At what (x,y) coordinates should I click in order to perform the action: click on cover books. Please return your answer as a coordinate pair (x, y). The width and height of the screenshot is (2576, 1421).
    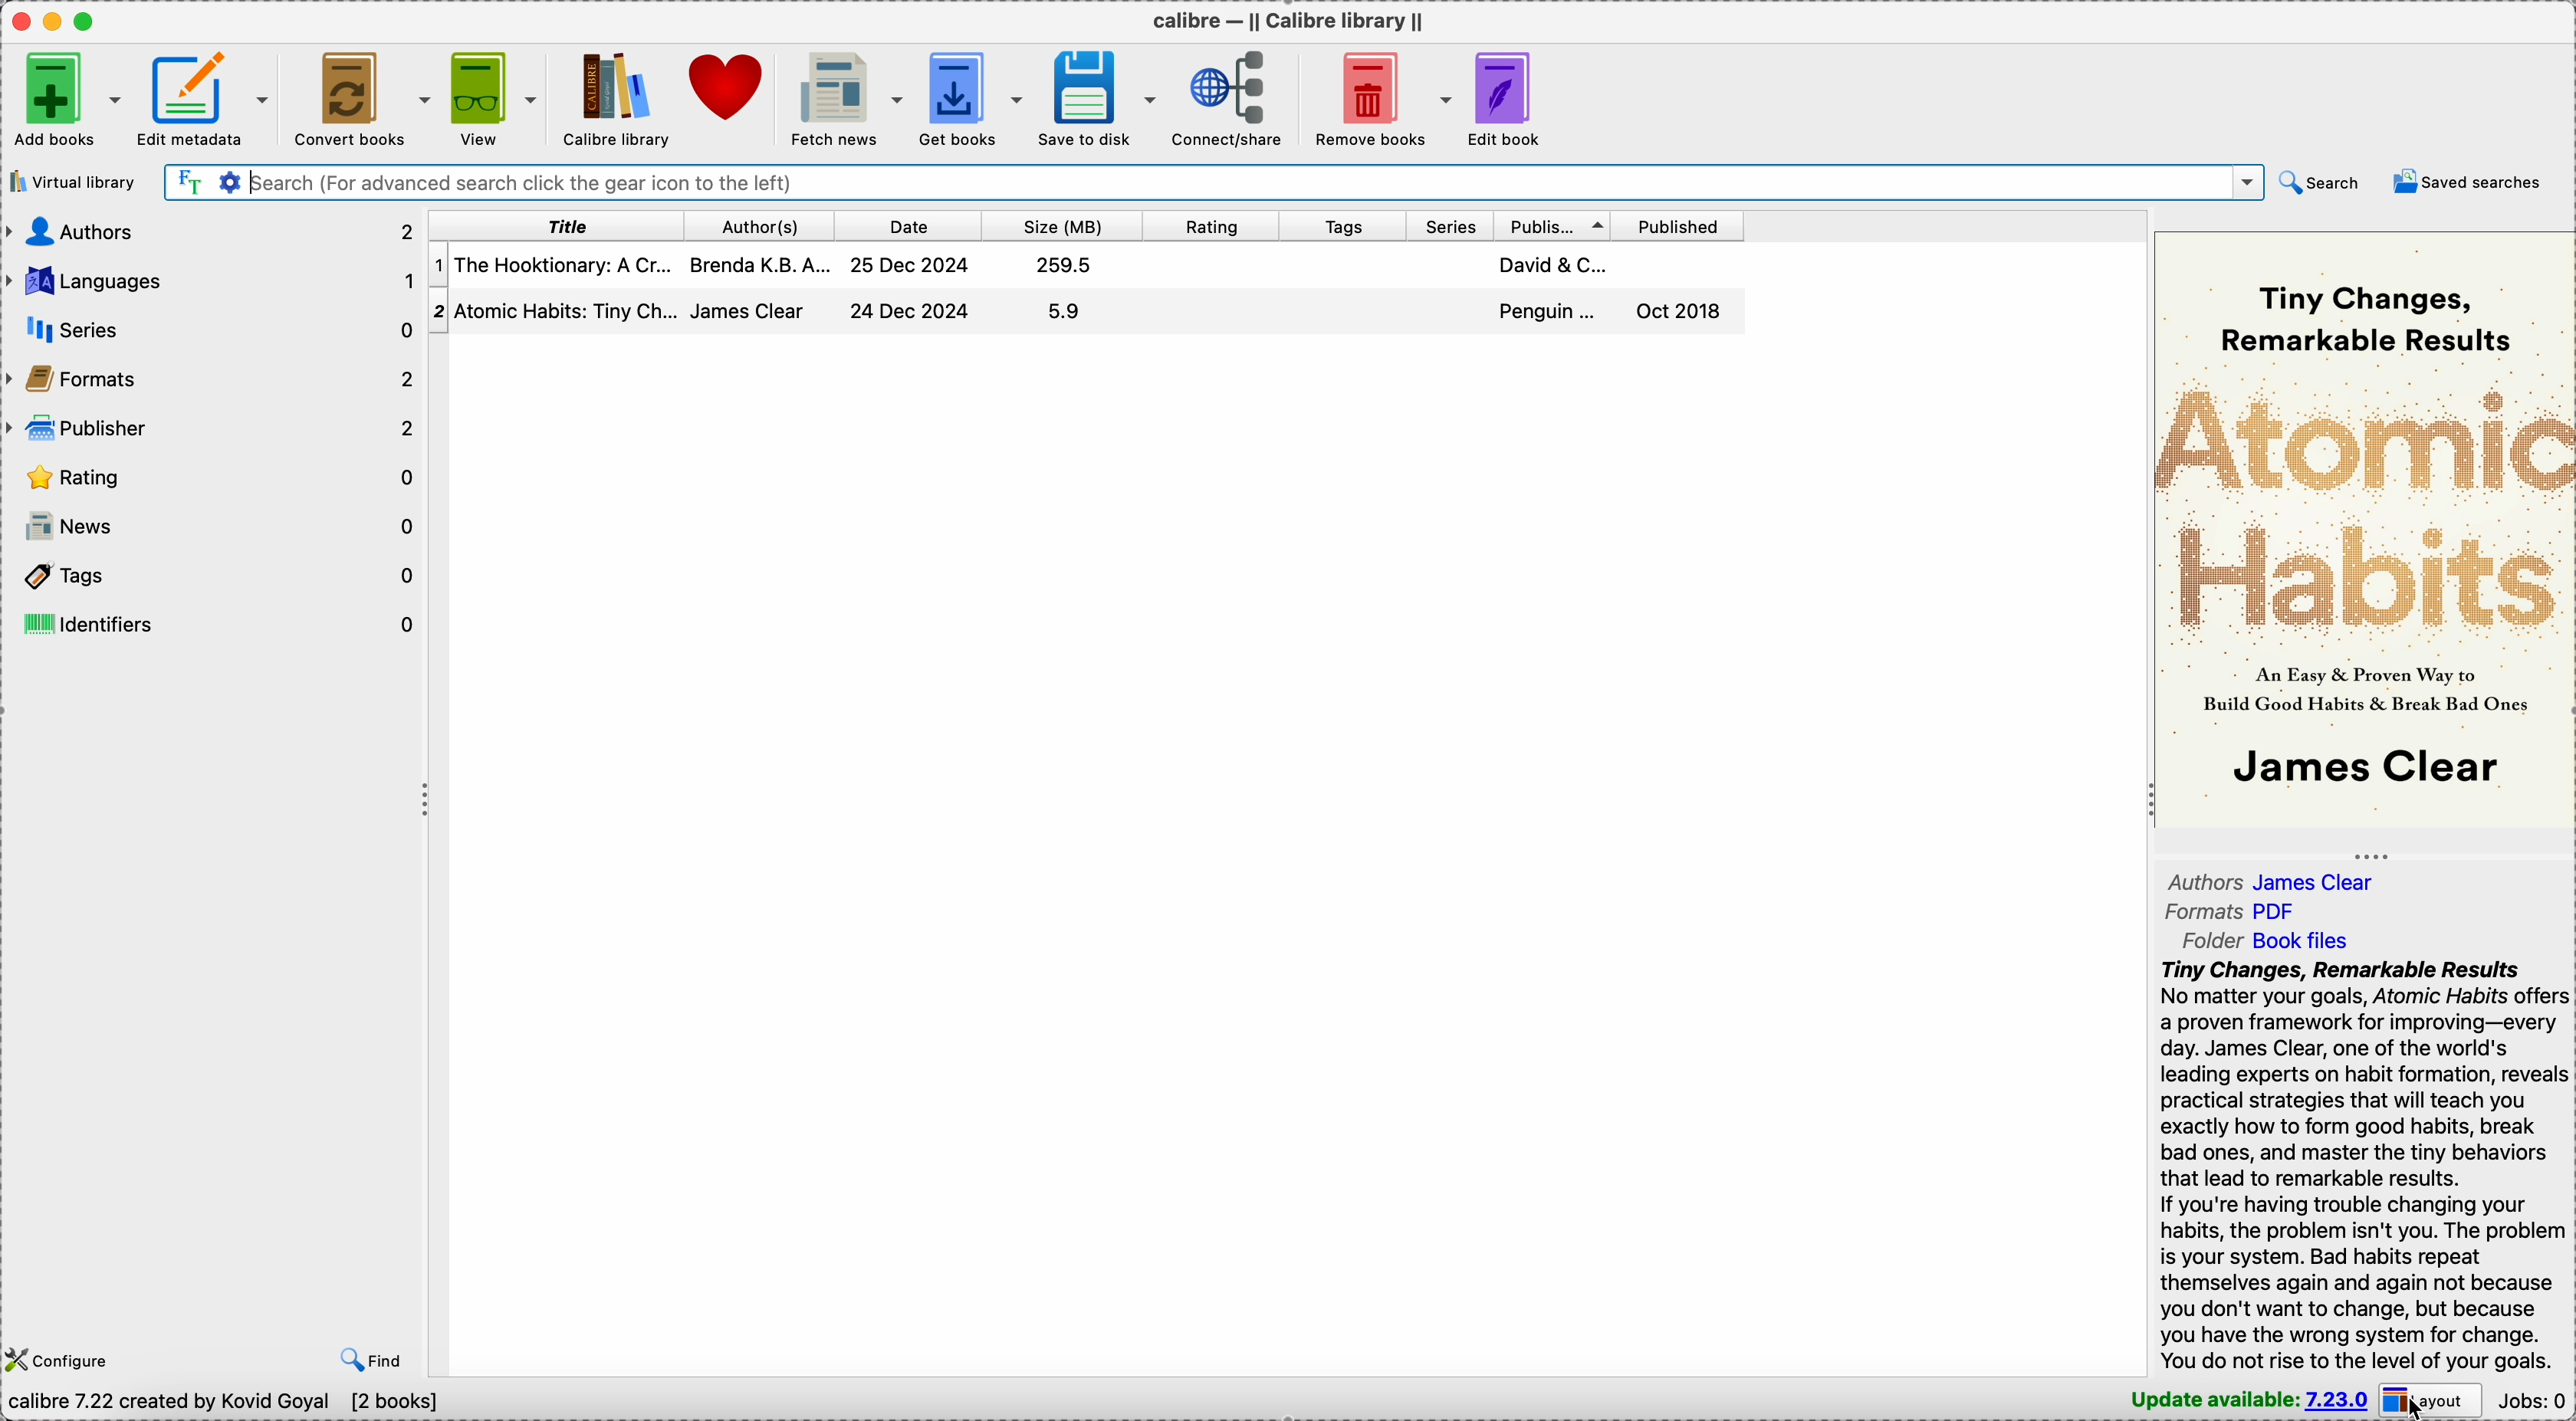
    Looking at the image, I should click on (361, 96).